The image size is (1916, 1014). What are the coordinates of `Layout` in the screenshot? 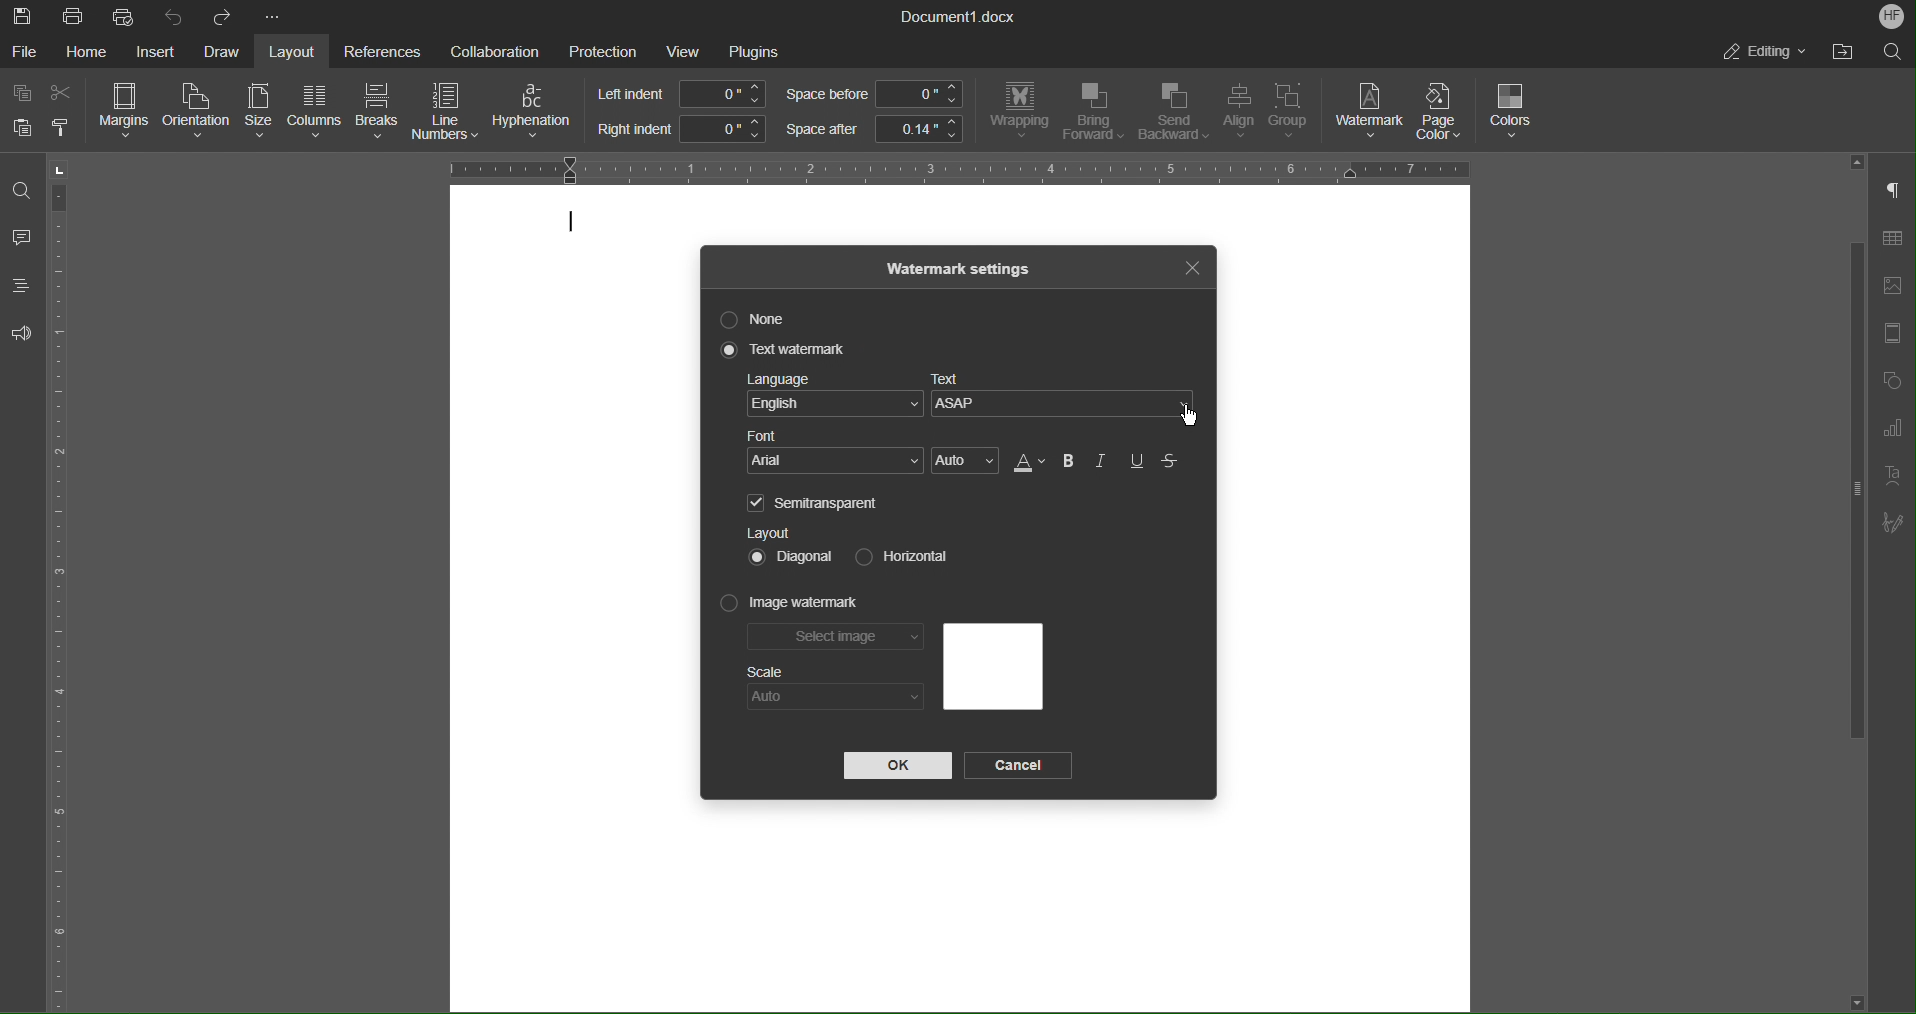 It's located at (769, 532).